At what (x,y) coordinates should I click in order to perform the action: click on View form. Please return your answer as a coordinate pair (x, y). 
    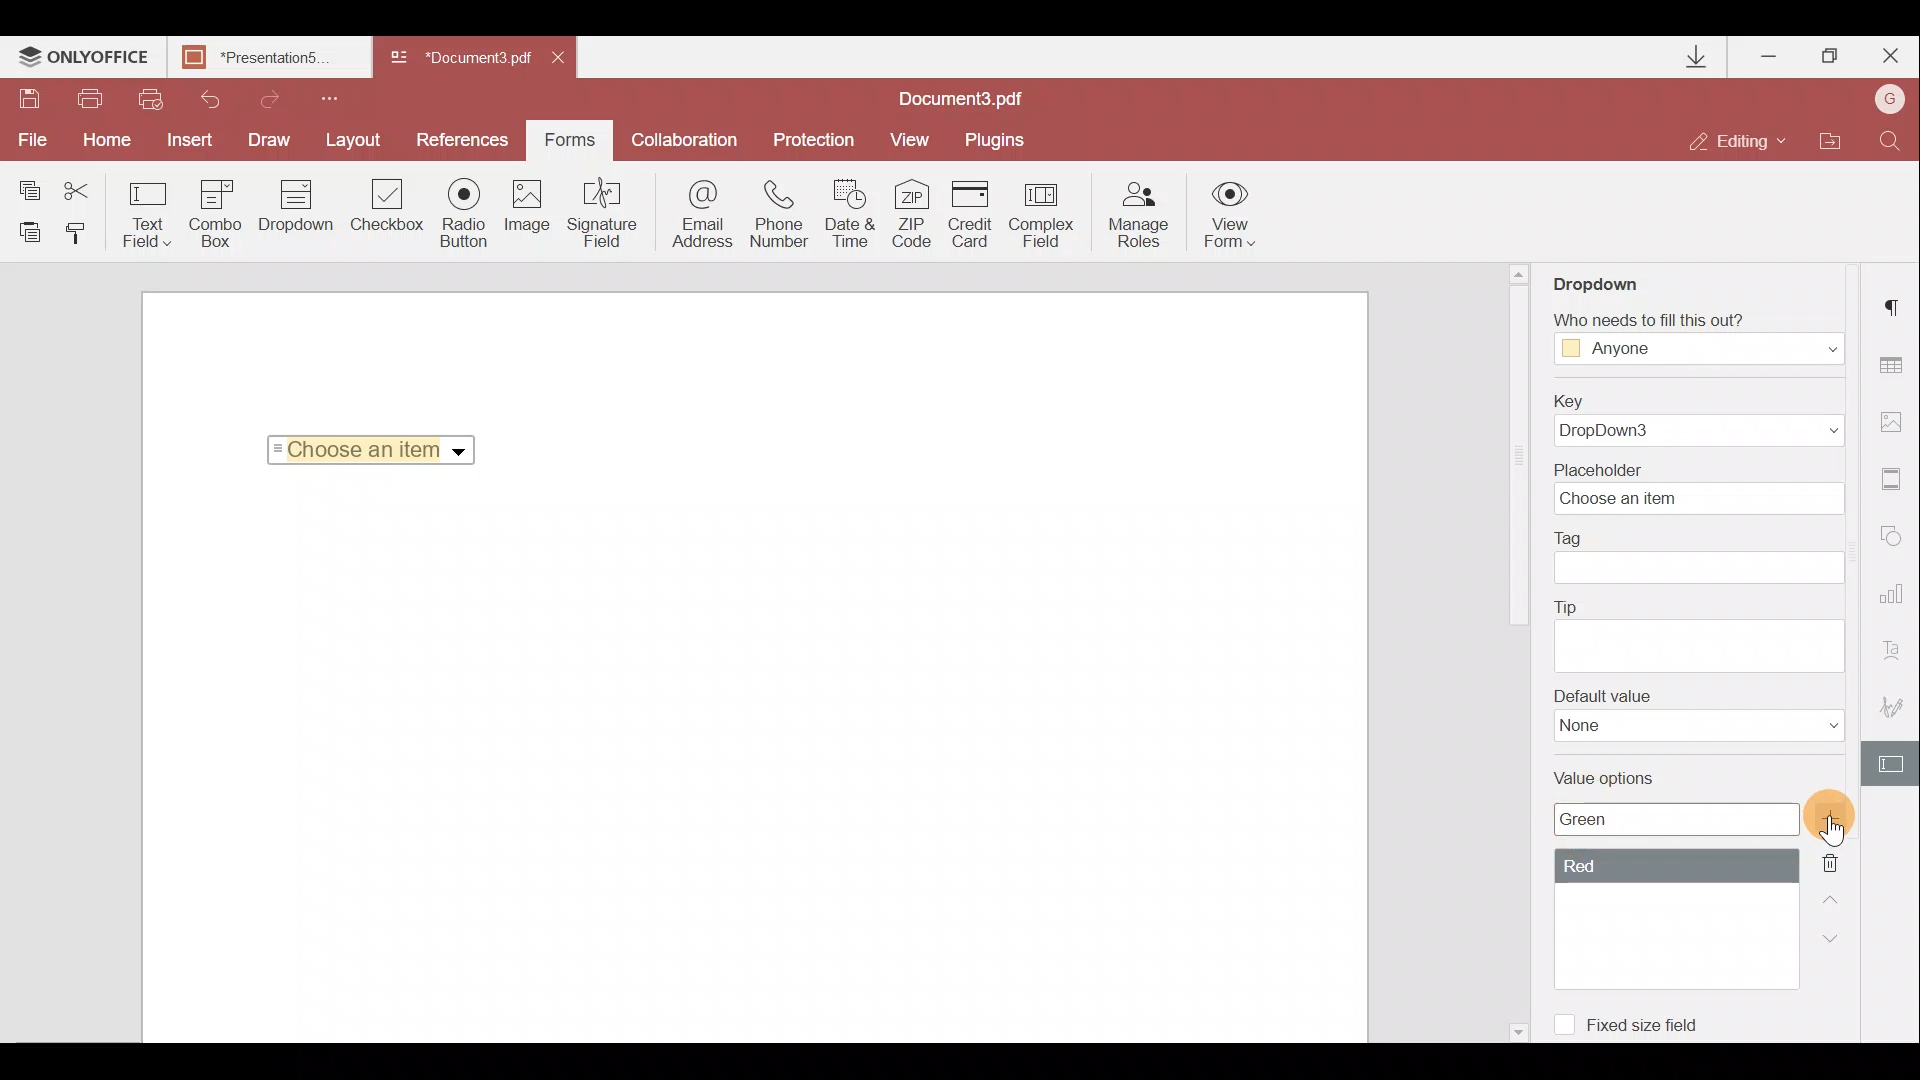
    Looking at the image, I should click on (1228, 214).